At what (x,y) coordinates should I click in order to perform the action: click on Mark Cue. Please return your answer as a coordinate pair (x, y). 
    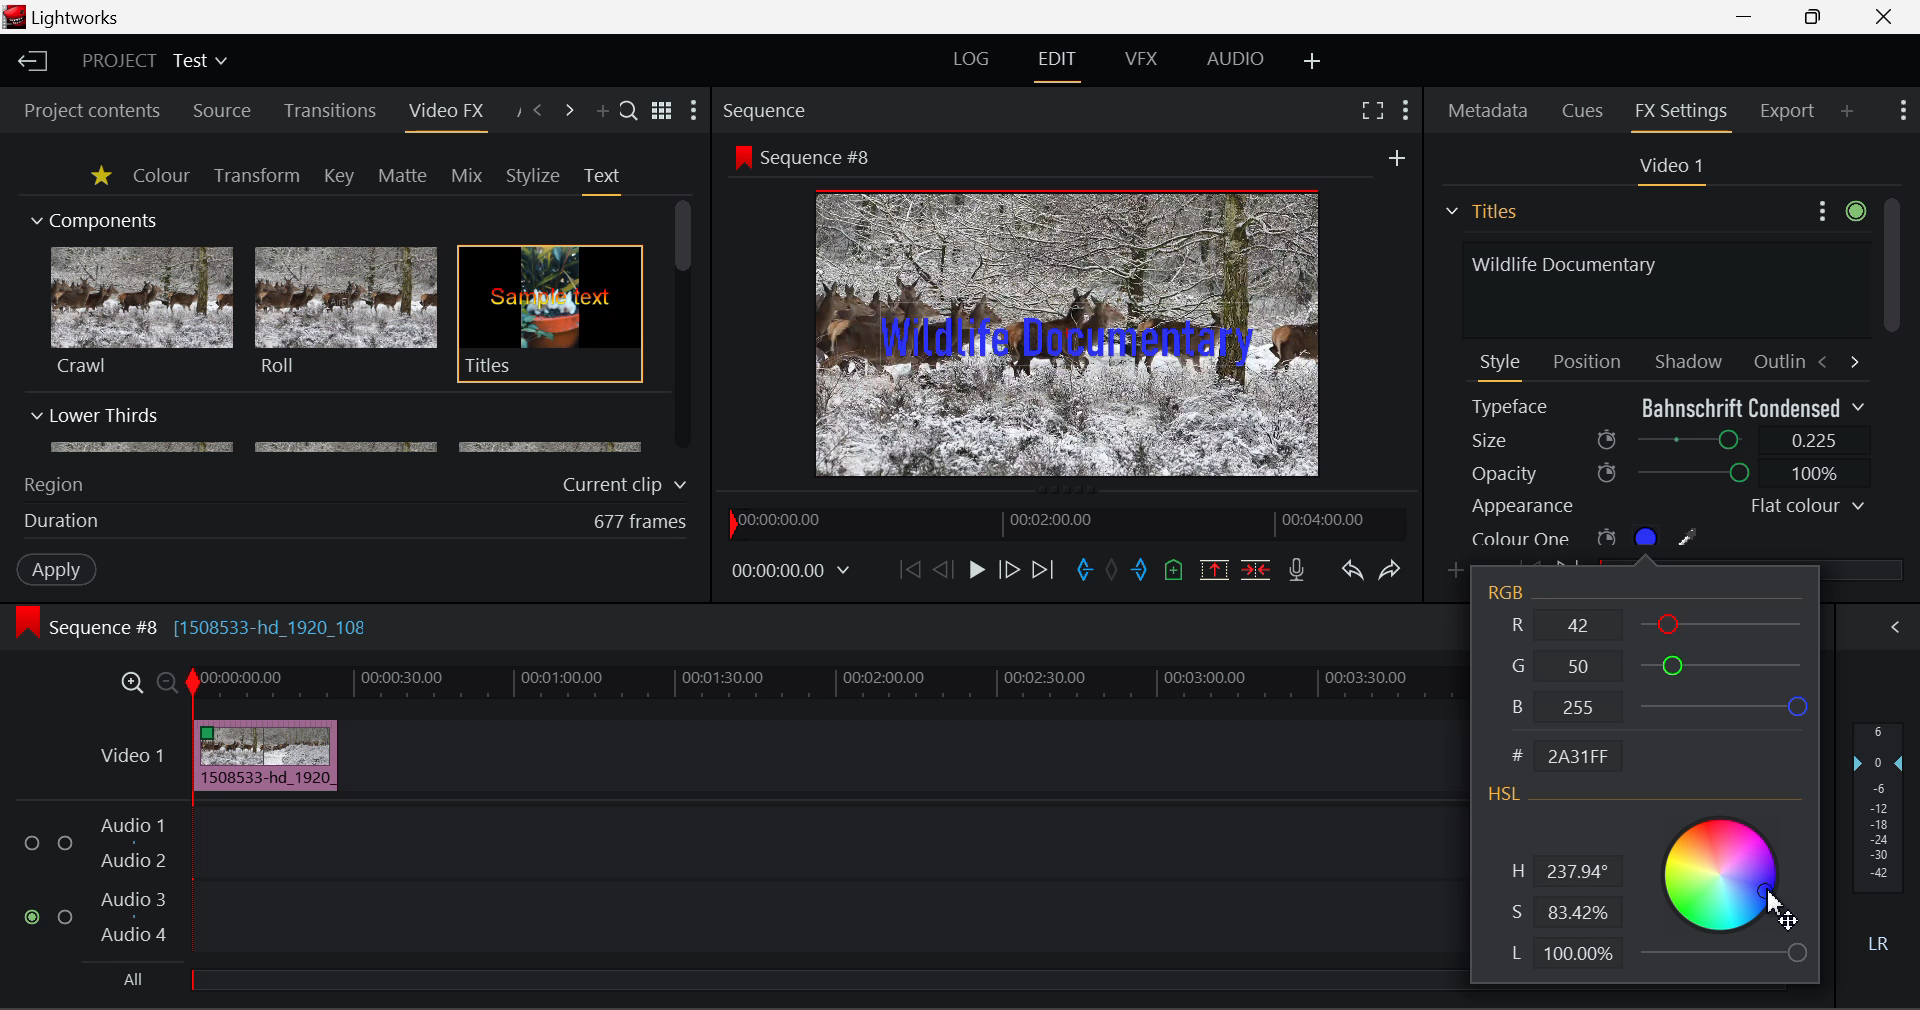
    Looking at the image, I should click on (1176, 572).